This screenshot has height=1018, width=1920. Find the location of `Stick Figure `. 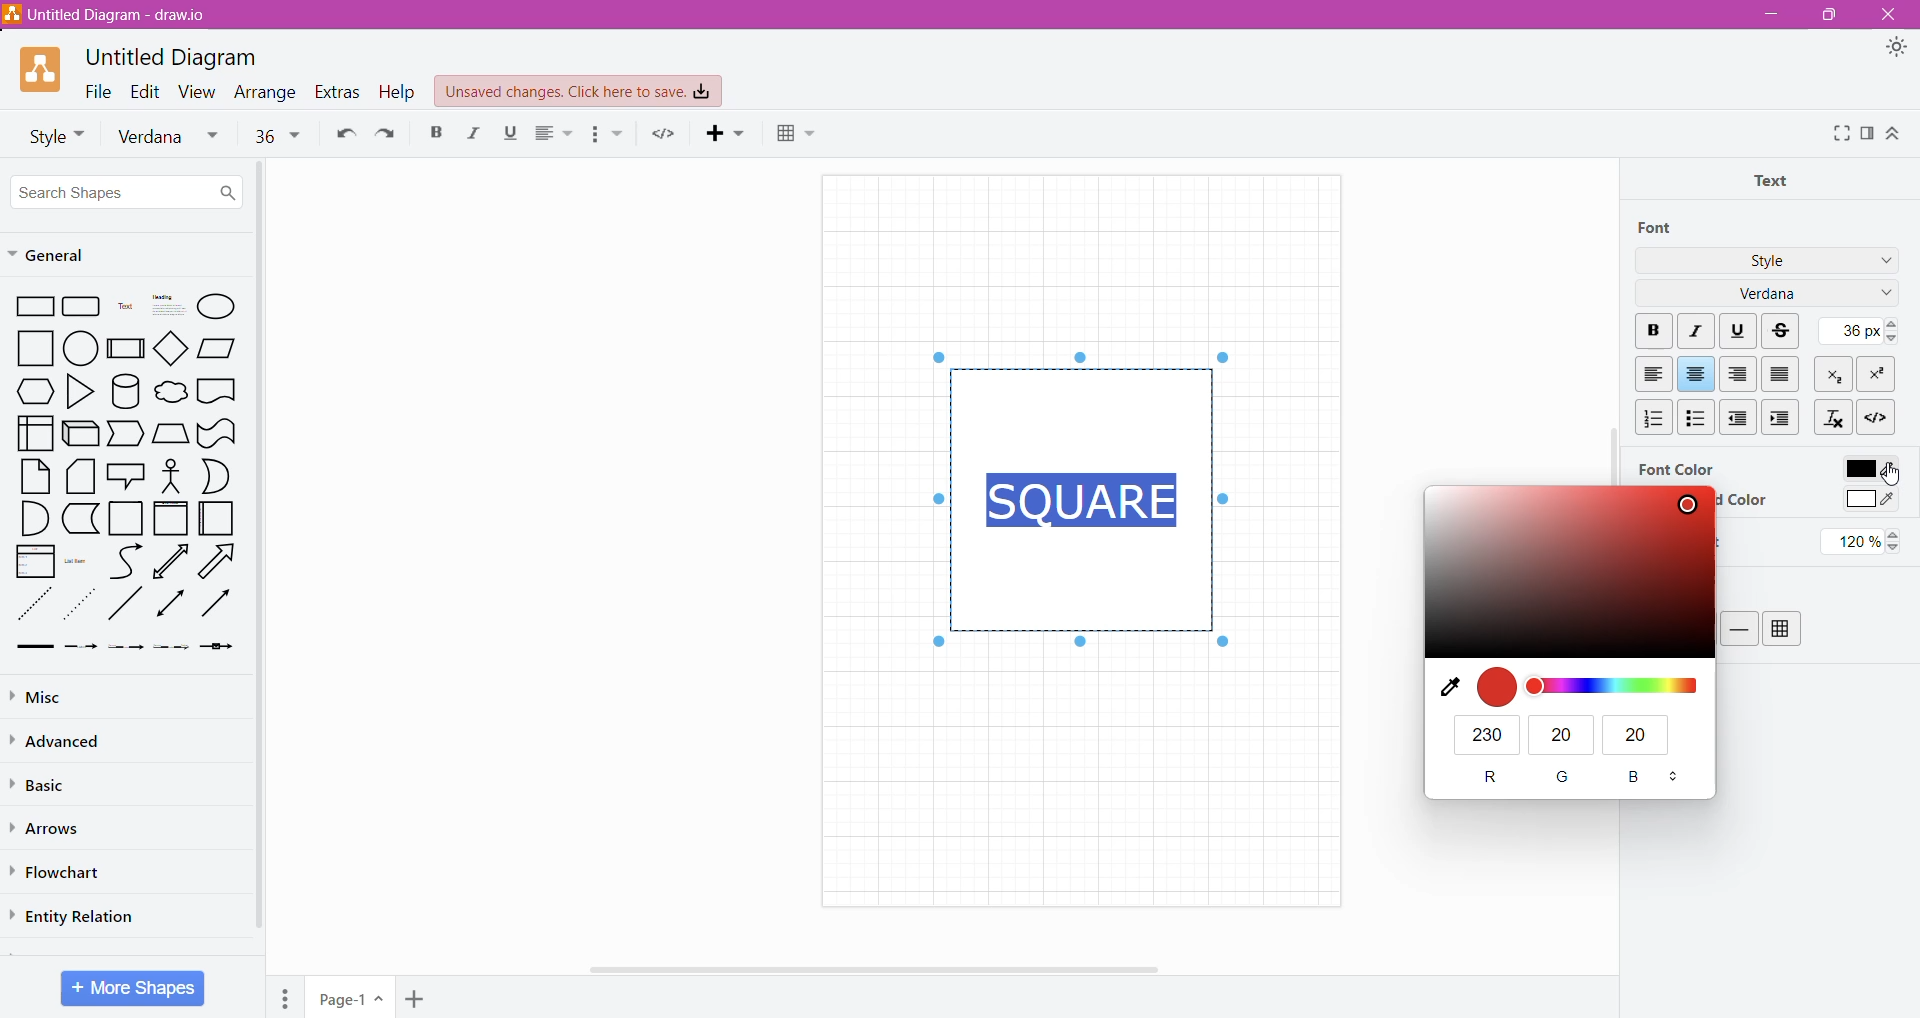

Stick Figure  is located at coordinates (172, 474).